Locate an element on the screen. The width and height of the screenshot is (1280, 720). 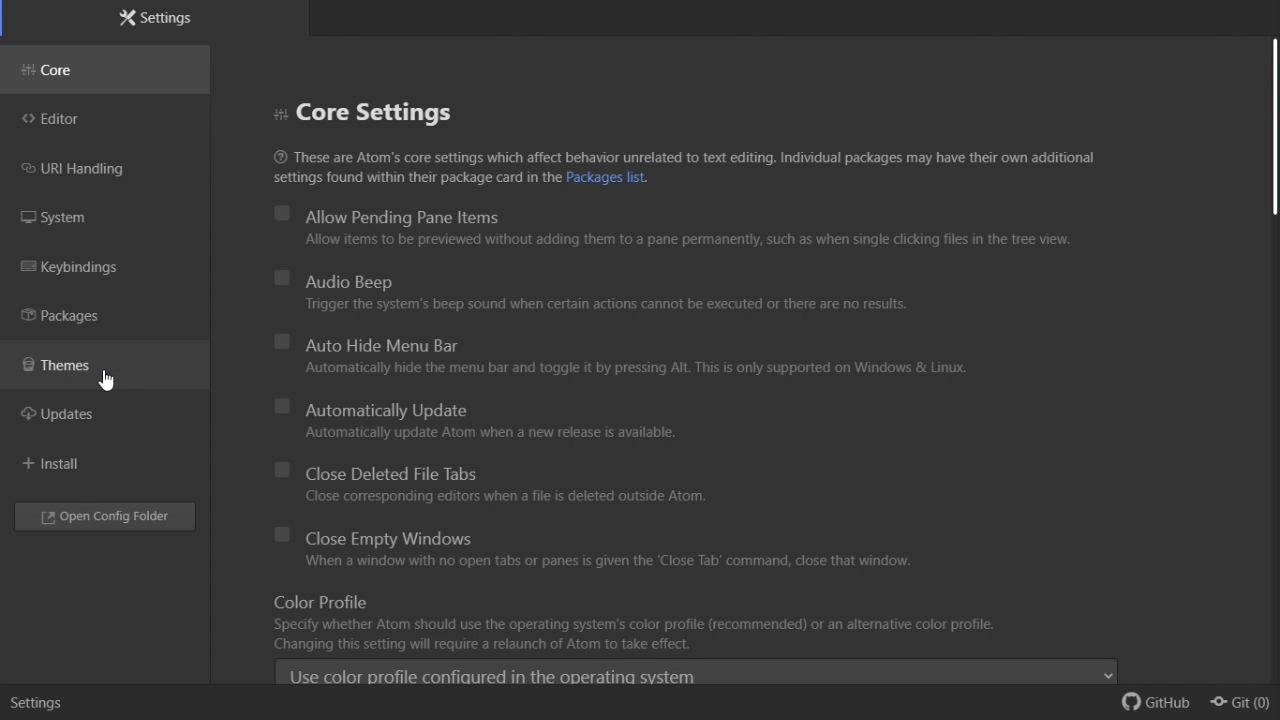
Core settings is located at coordinates (366, 114).